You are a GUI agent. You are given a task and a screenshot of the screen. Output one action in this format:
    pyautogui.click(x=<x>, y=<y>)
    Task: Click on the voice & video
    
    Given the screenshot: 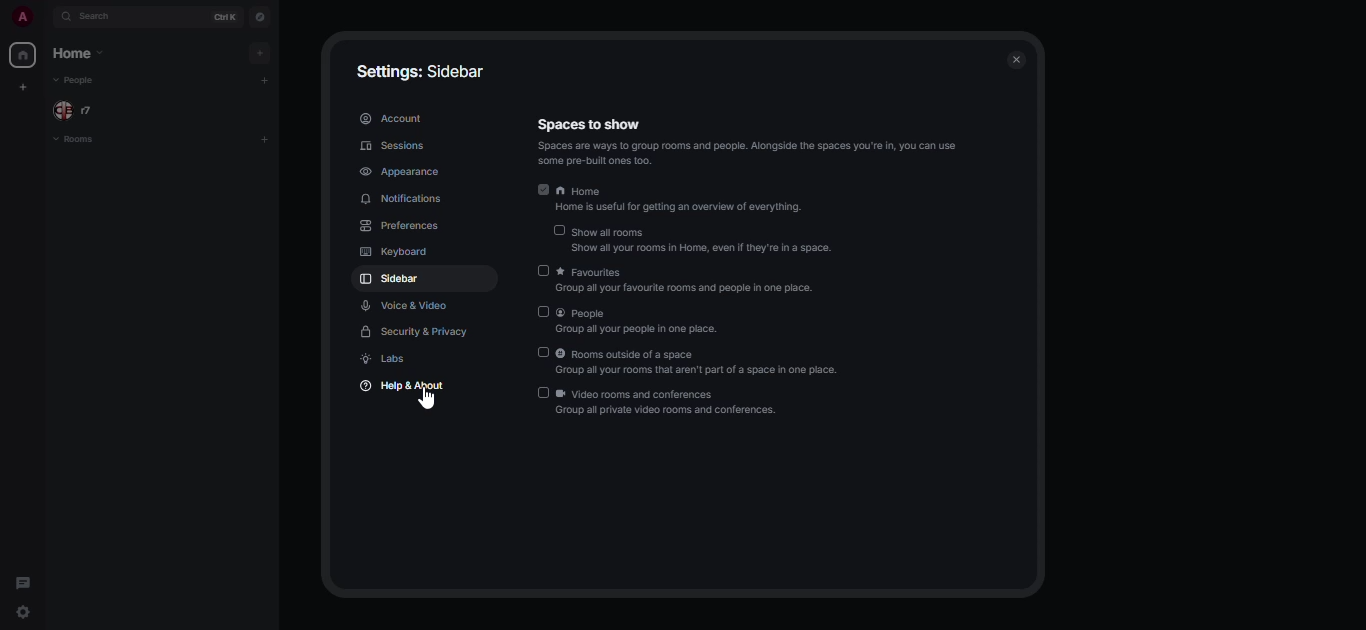 What is the action you would take?
    pyautogui.click(x=409, y=305)
    